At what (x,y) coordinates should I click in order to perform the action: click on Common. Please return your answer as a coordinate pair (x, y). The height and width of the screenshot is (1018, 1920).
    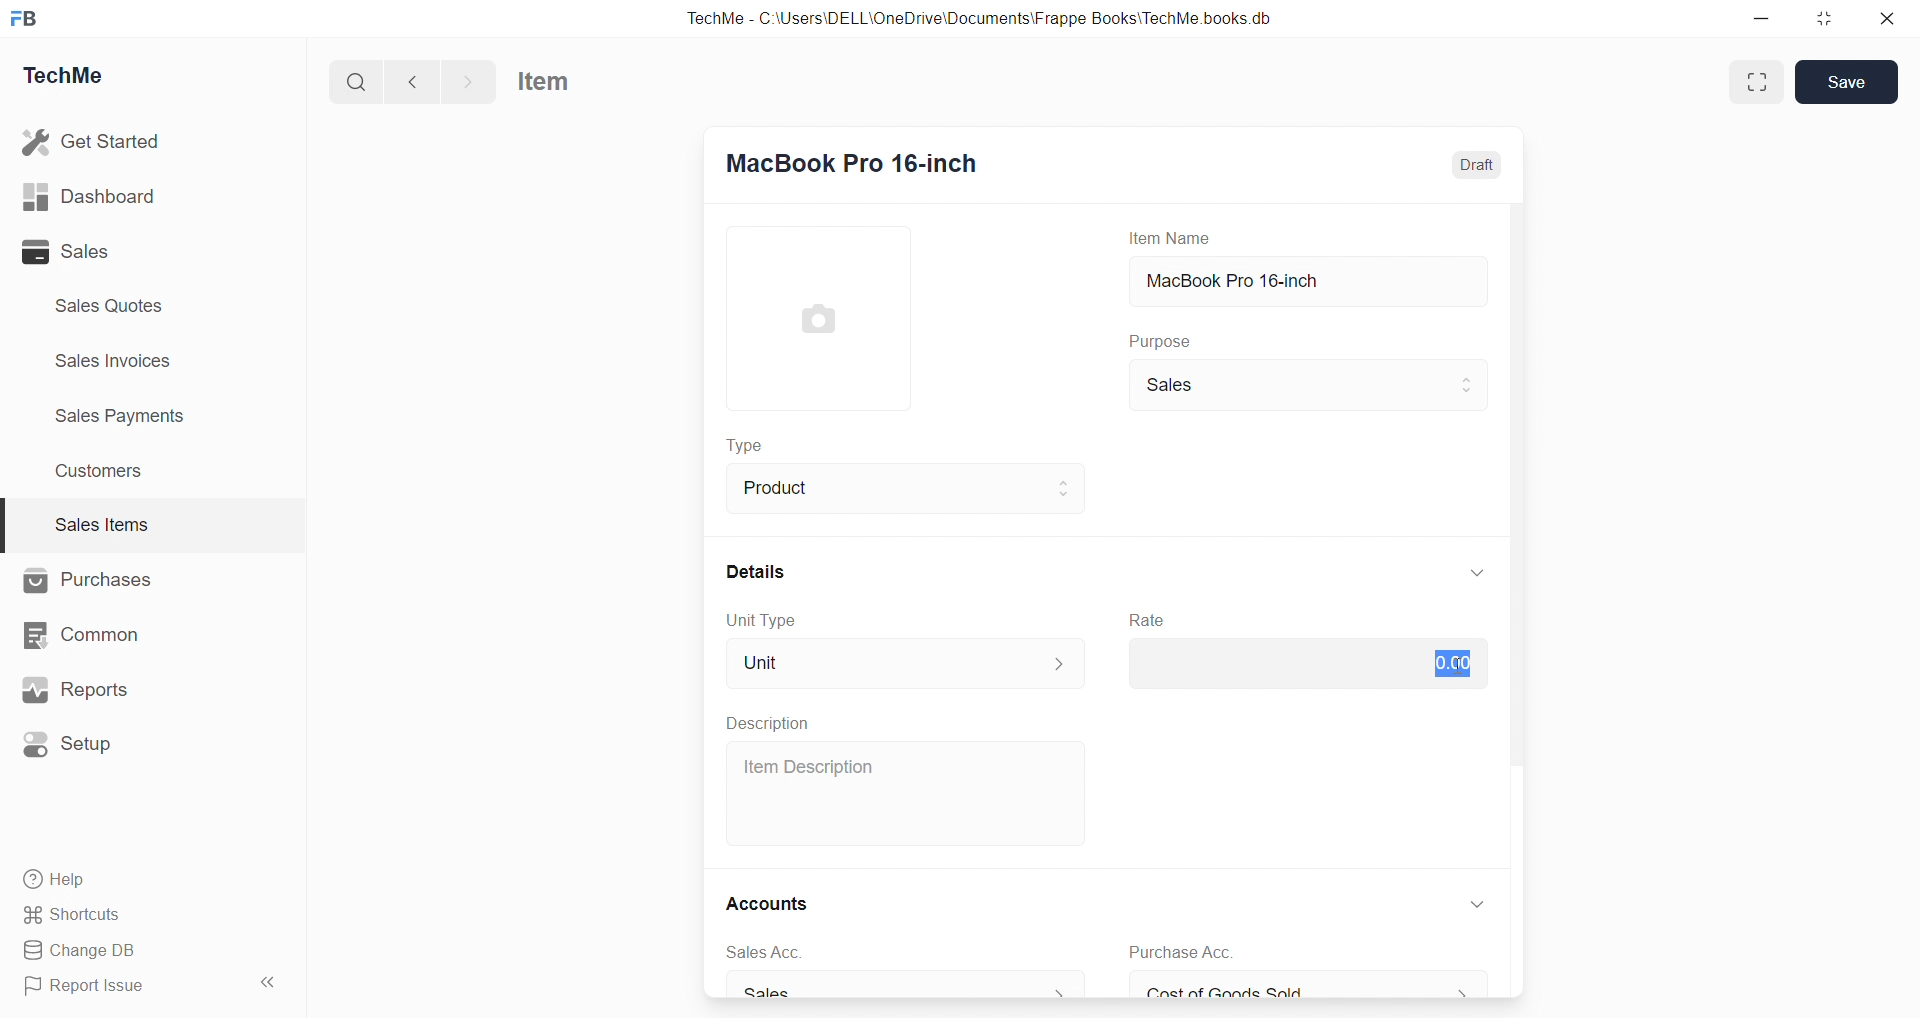
    Looking at the image, I should click on (86, 635).